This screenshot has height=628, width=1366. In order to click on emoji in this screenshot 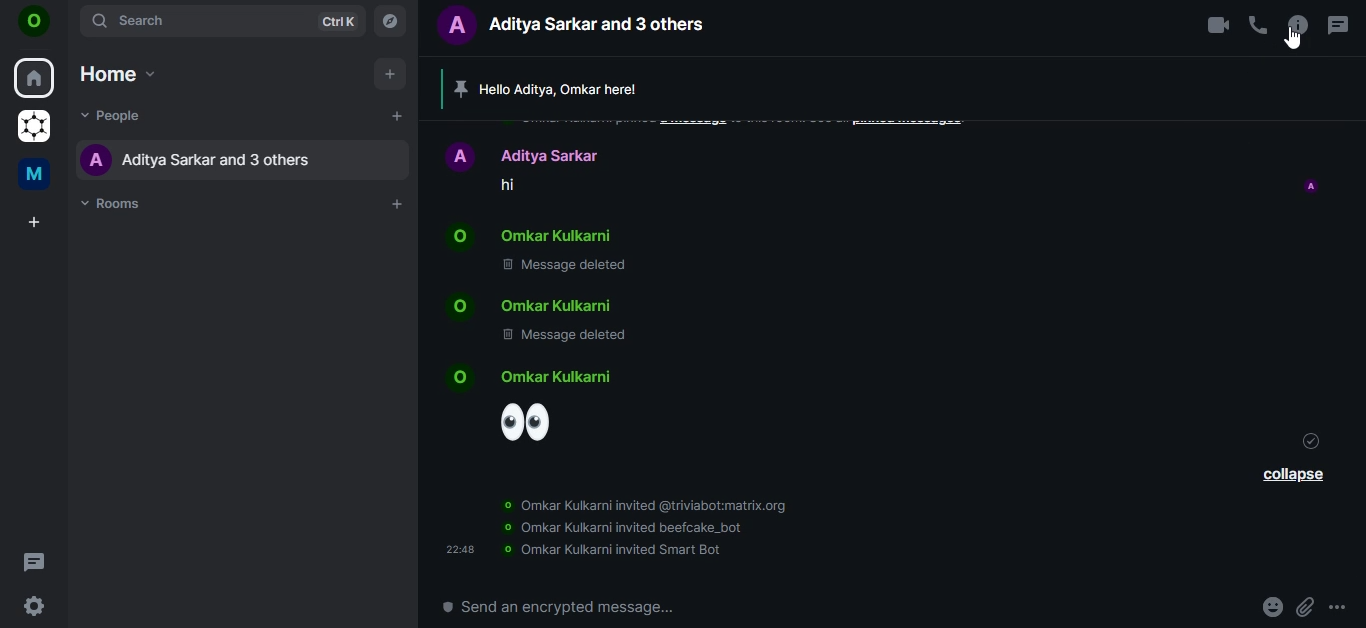, I will do `click(540, 406)`.